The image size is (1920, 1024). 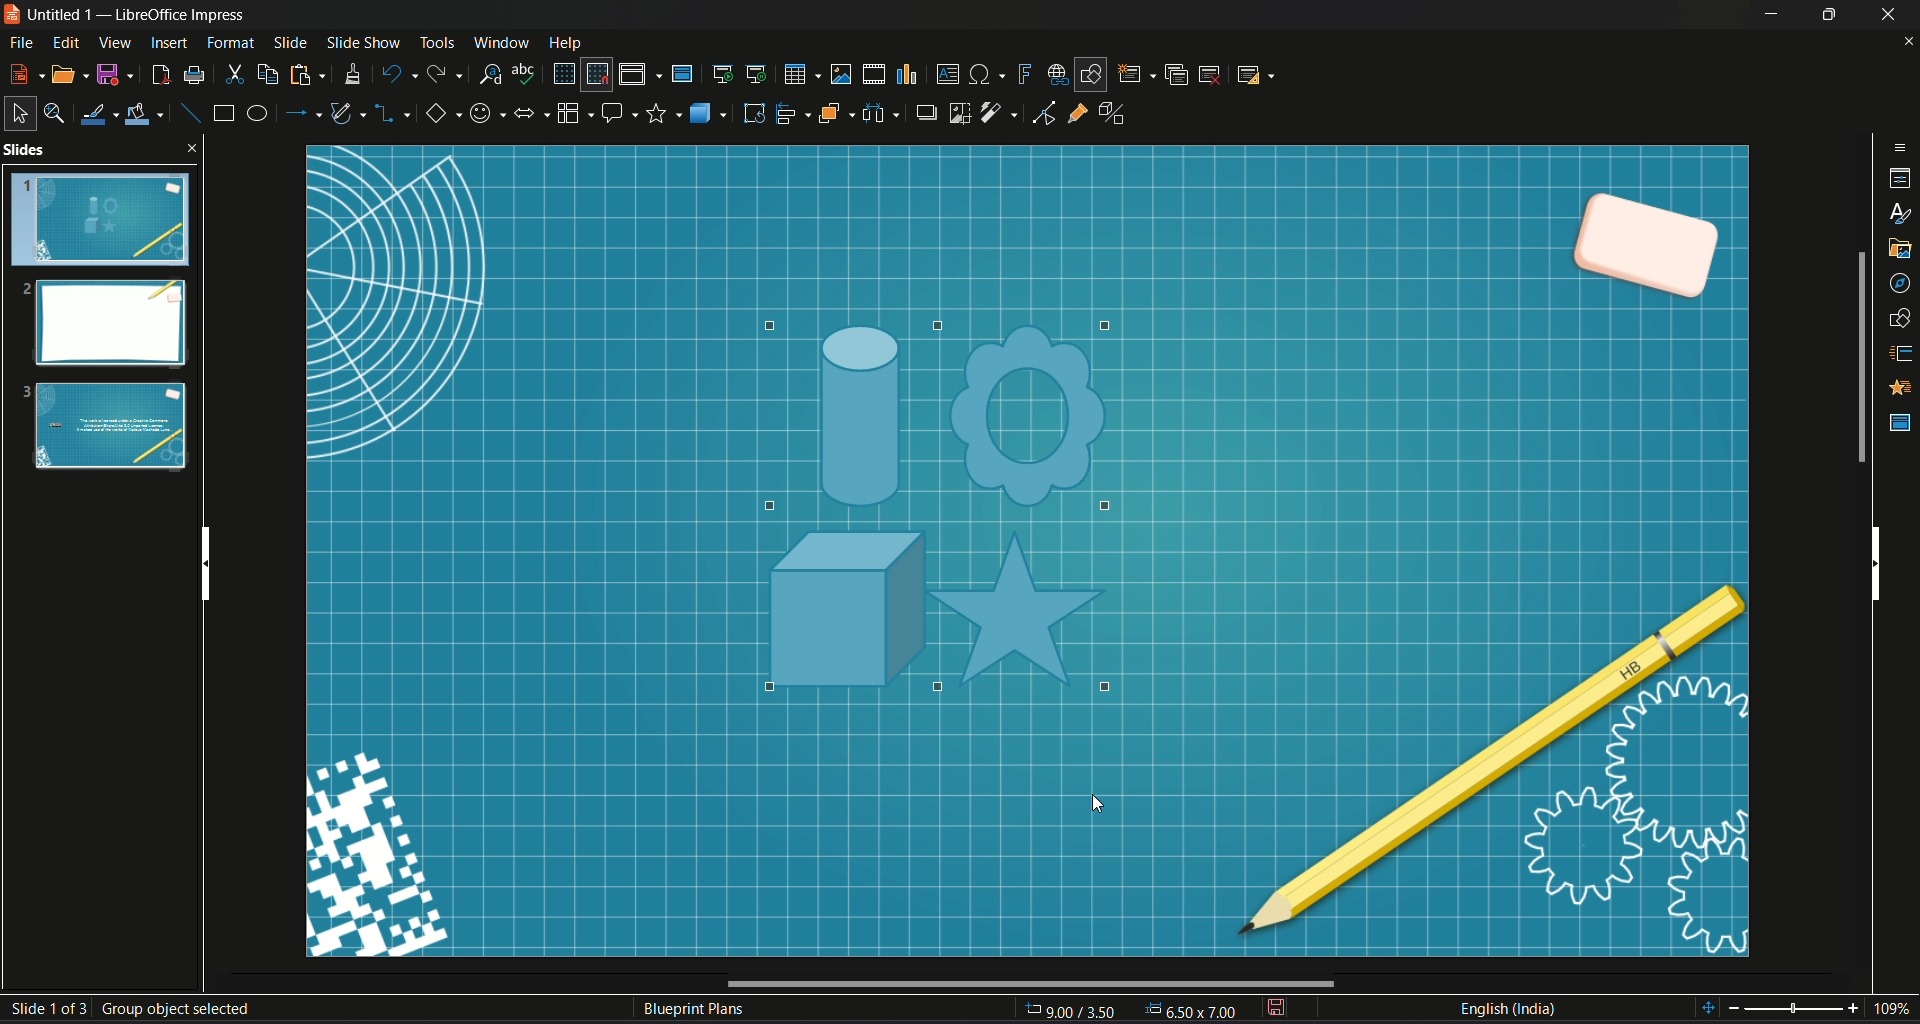 I want to click on Tools, so click(x=436, y=40).